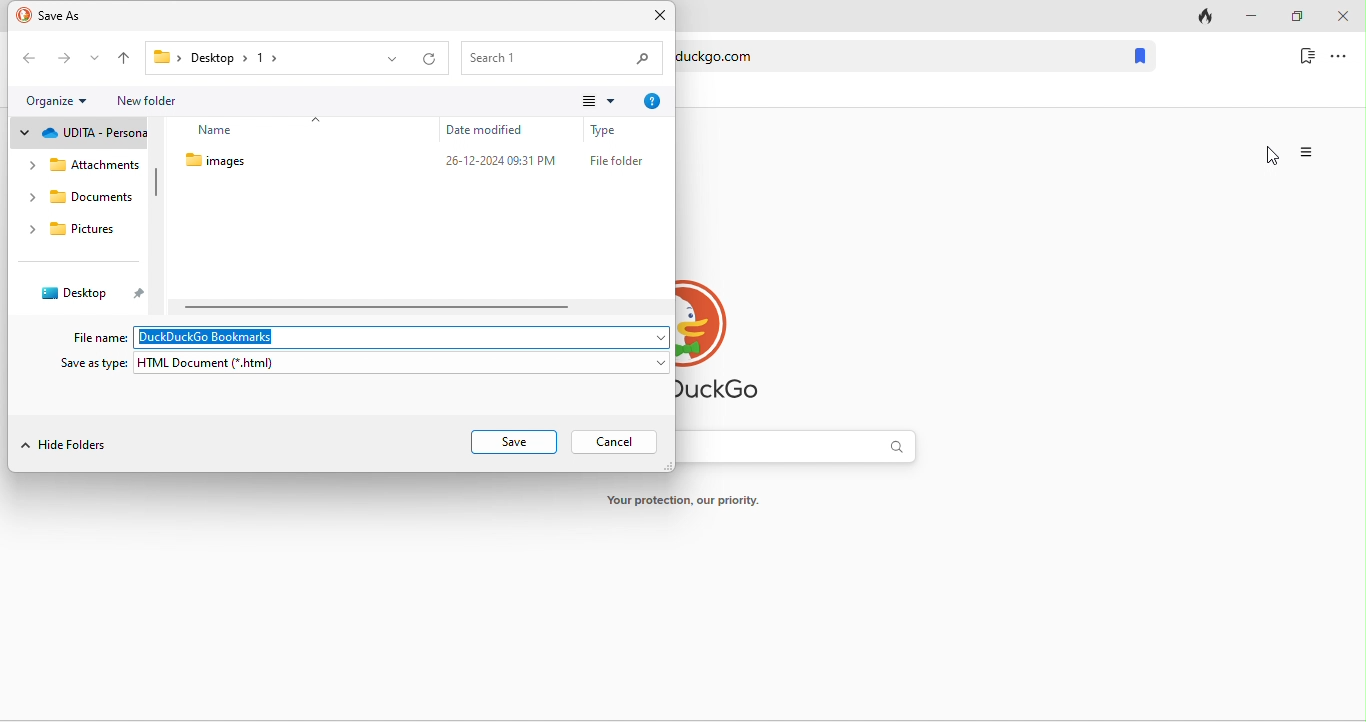 This screenshot has height=722, width=1366. Describe the element at coordinates (94, 364) in the screenshot. I see `save as type` at that location.